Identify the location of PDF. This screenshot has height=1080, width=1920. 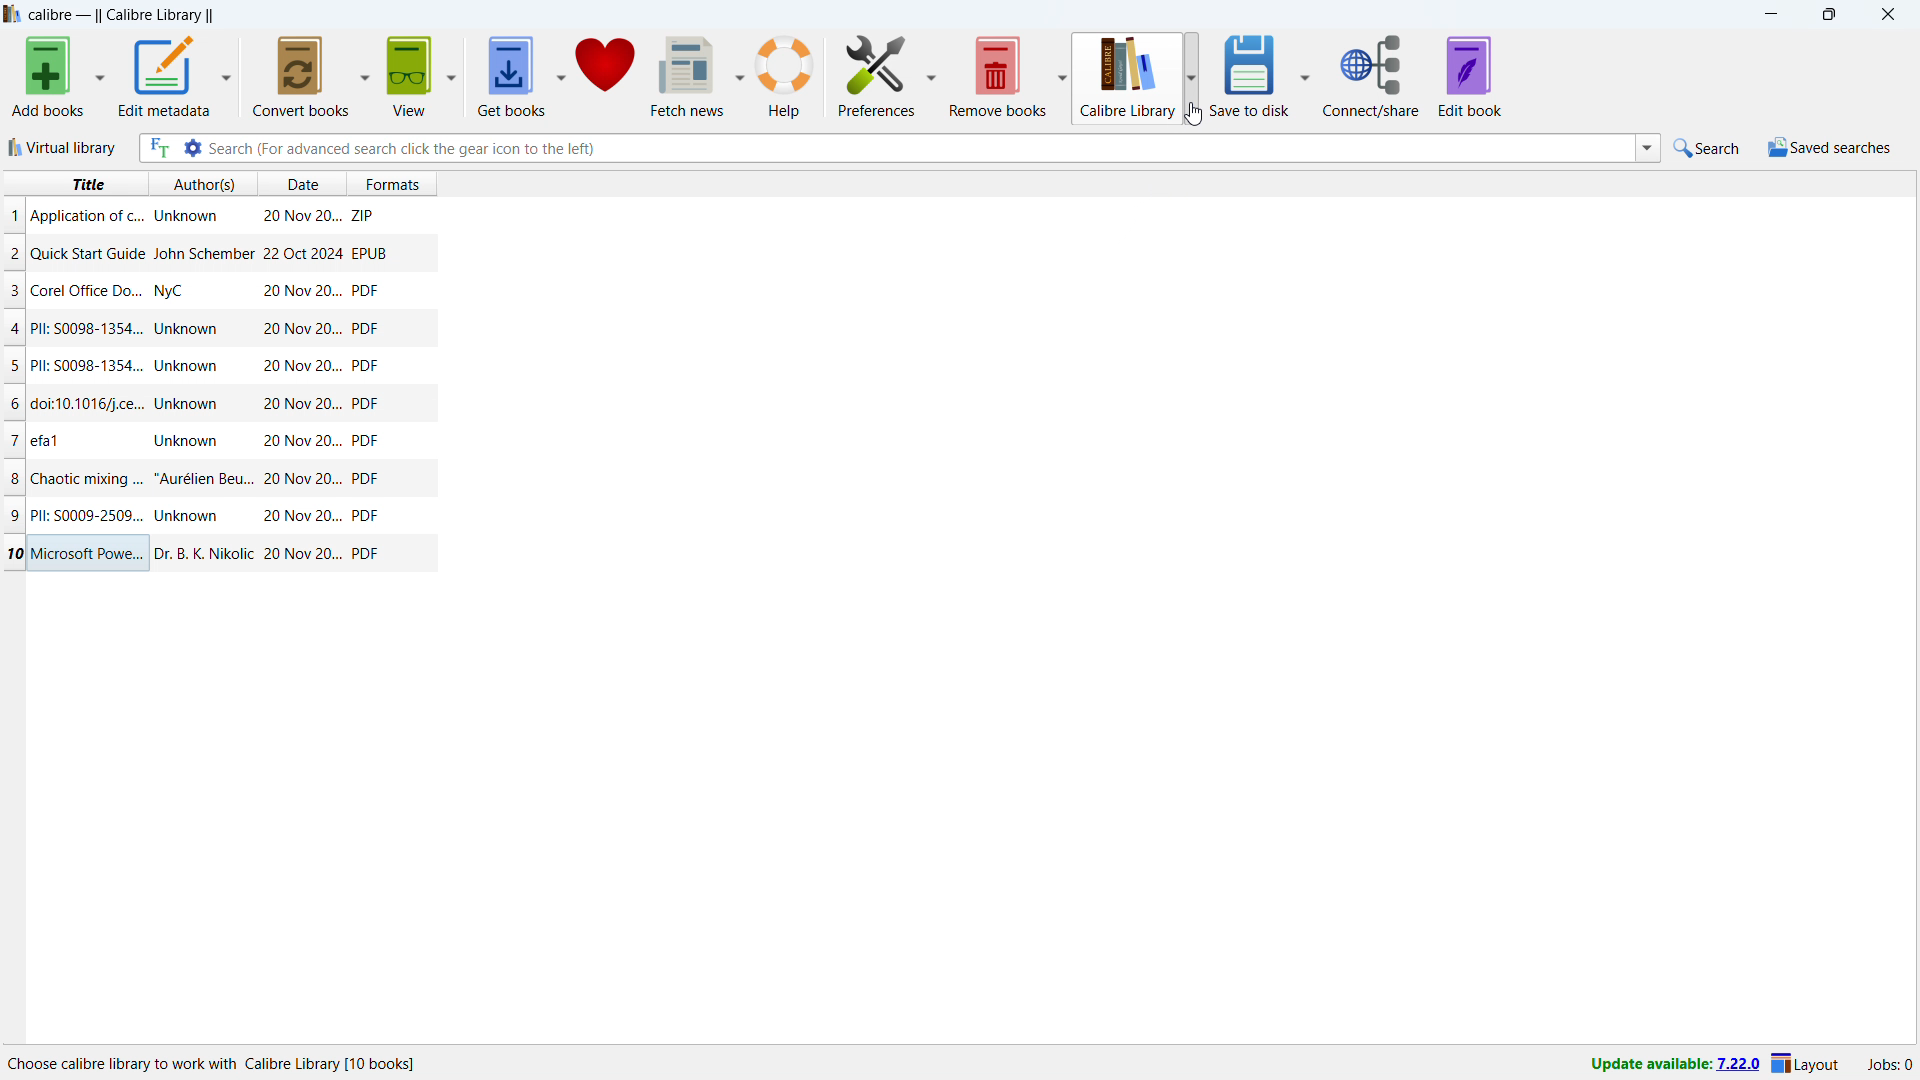
(368, 480).